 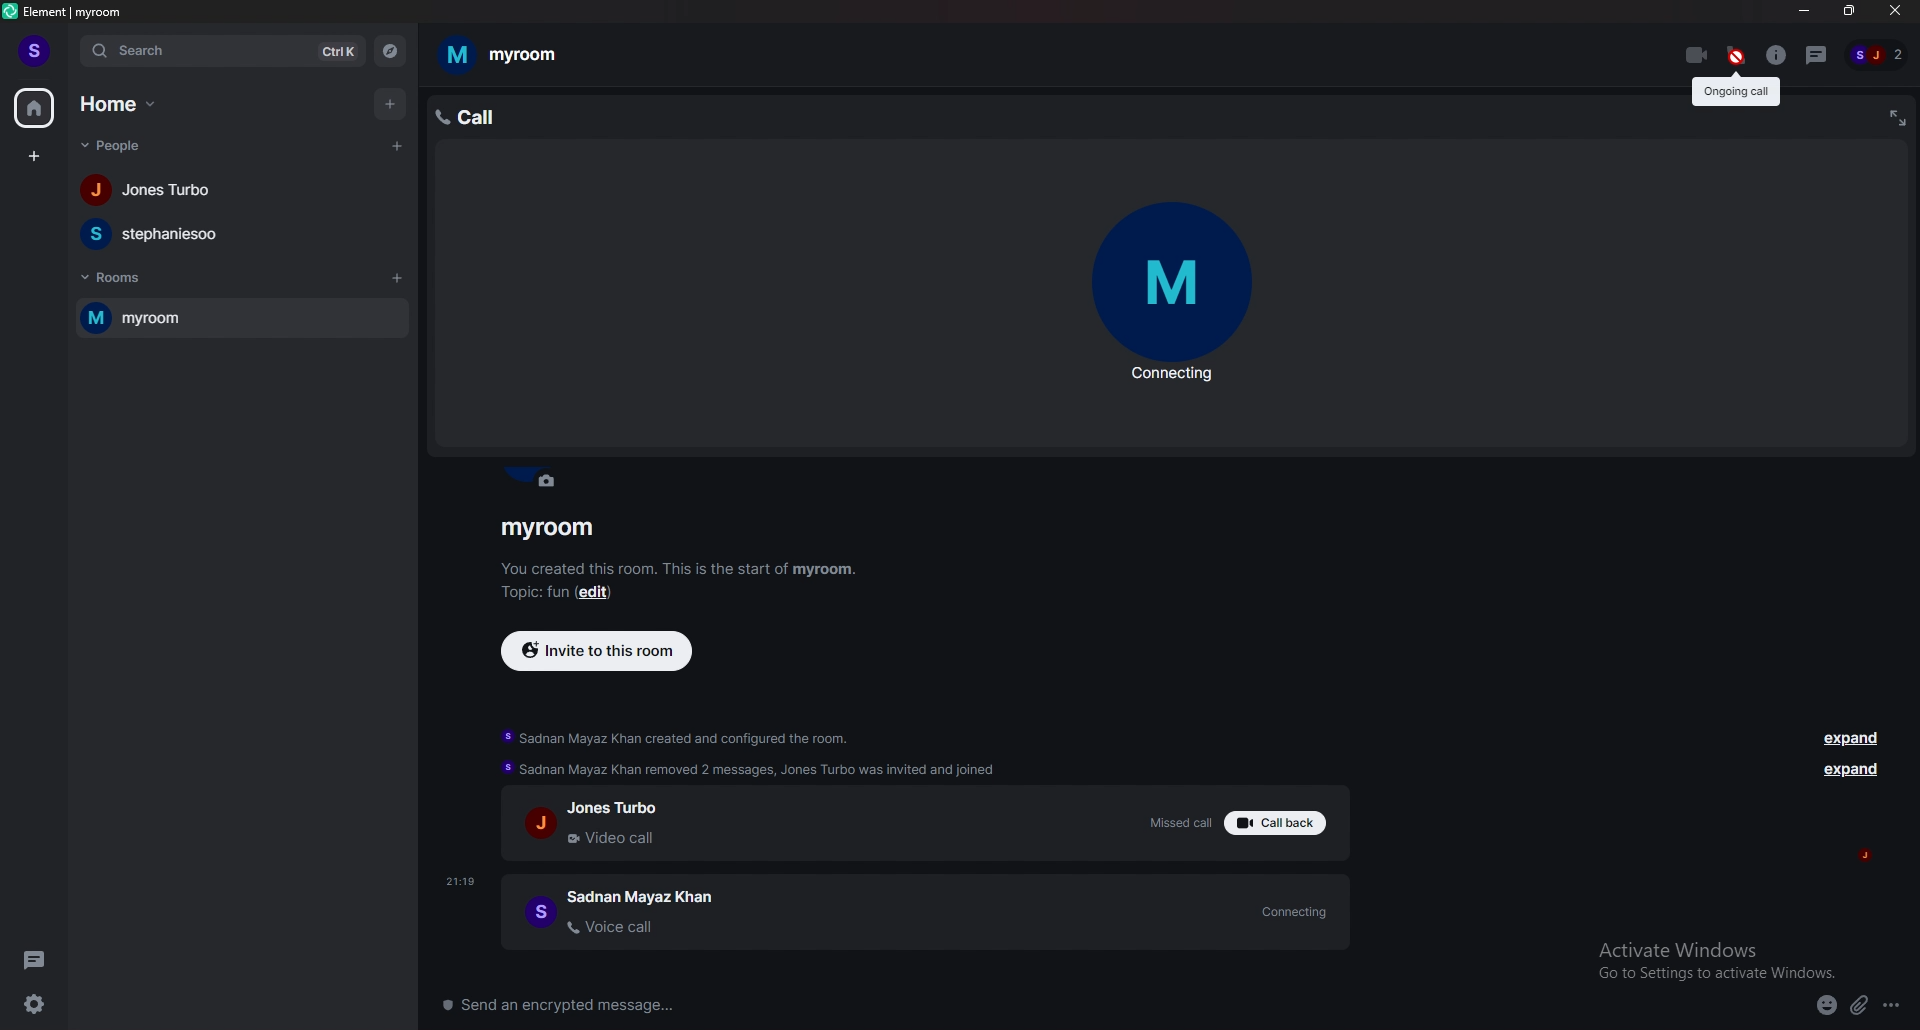 What do you see at coordinates (1804, 11) in the screenshot?
I see `minimize` at bounding box center [1804, 11].